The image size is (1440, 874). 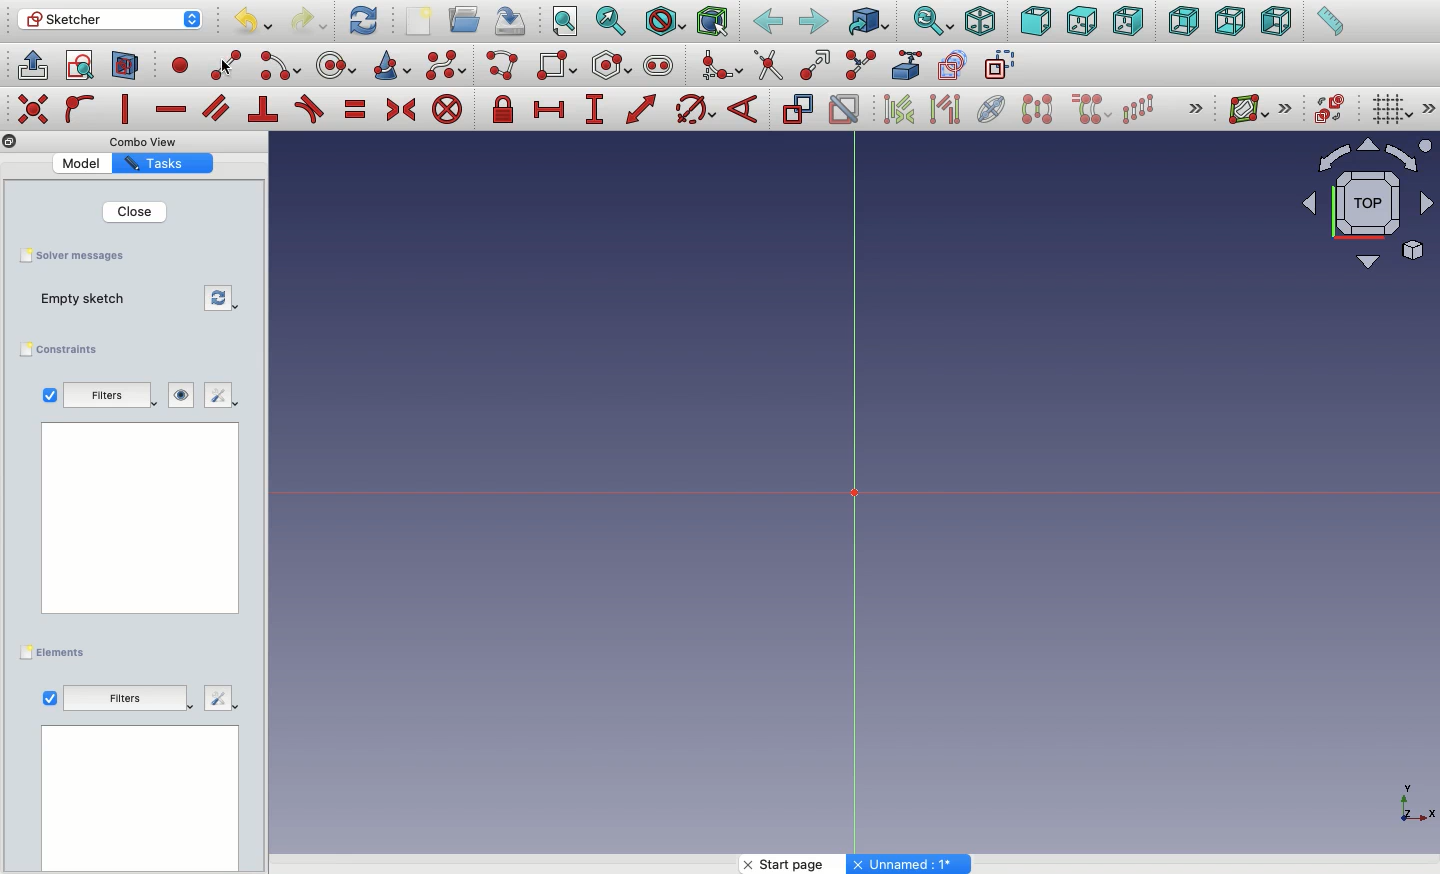 I want to click on trim edge, so click(x=768, y=66).